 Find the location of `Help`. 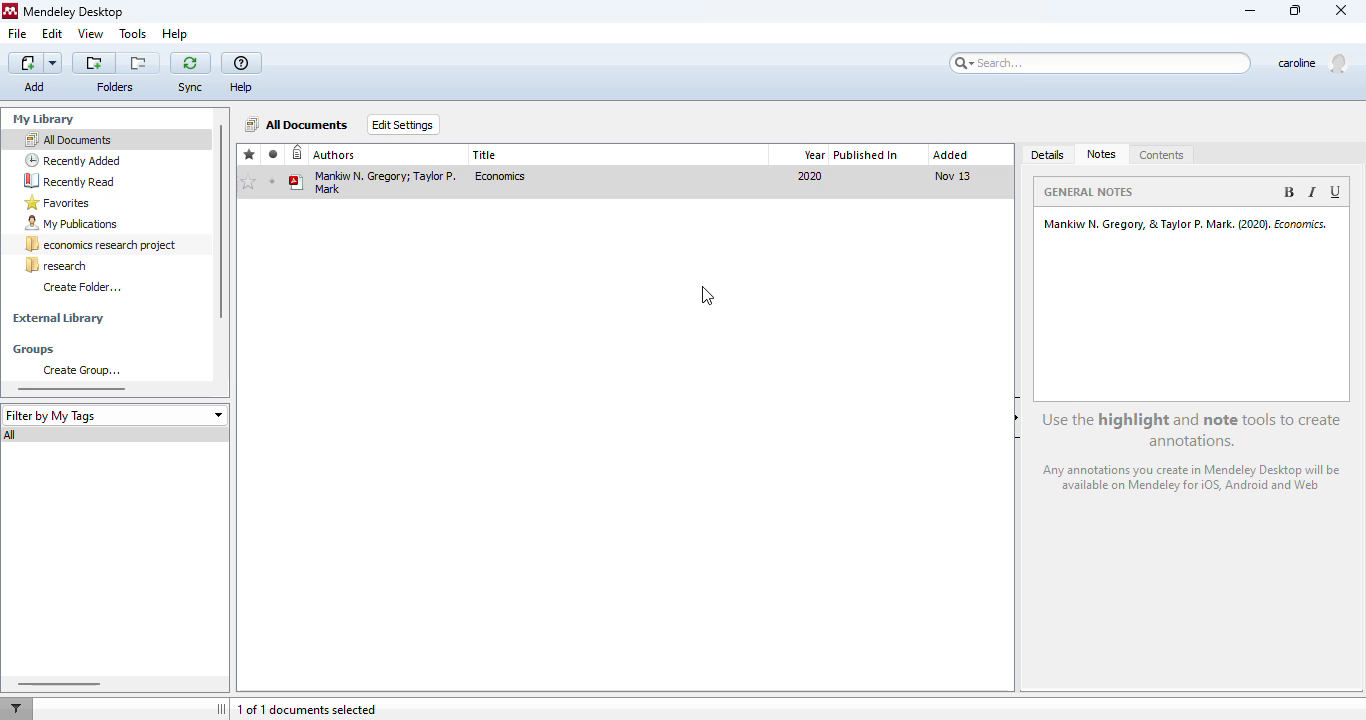

Help is located at coordinates (245, 87).